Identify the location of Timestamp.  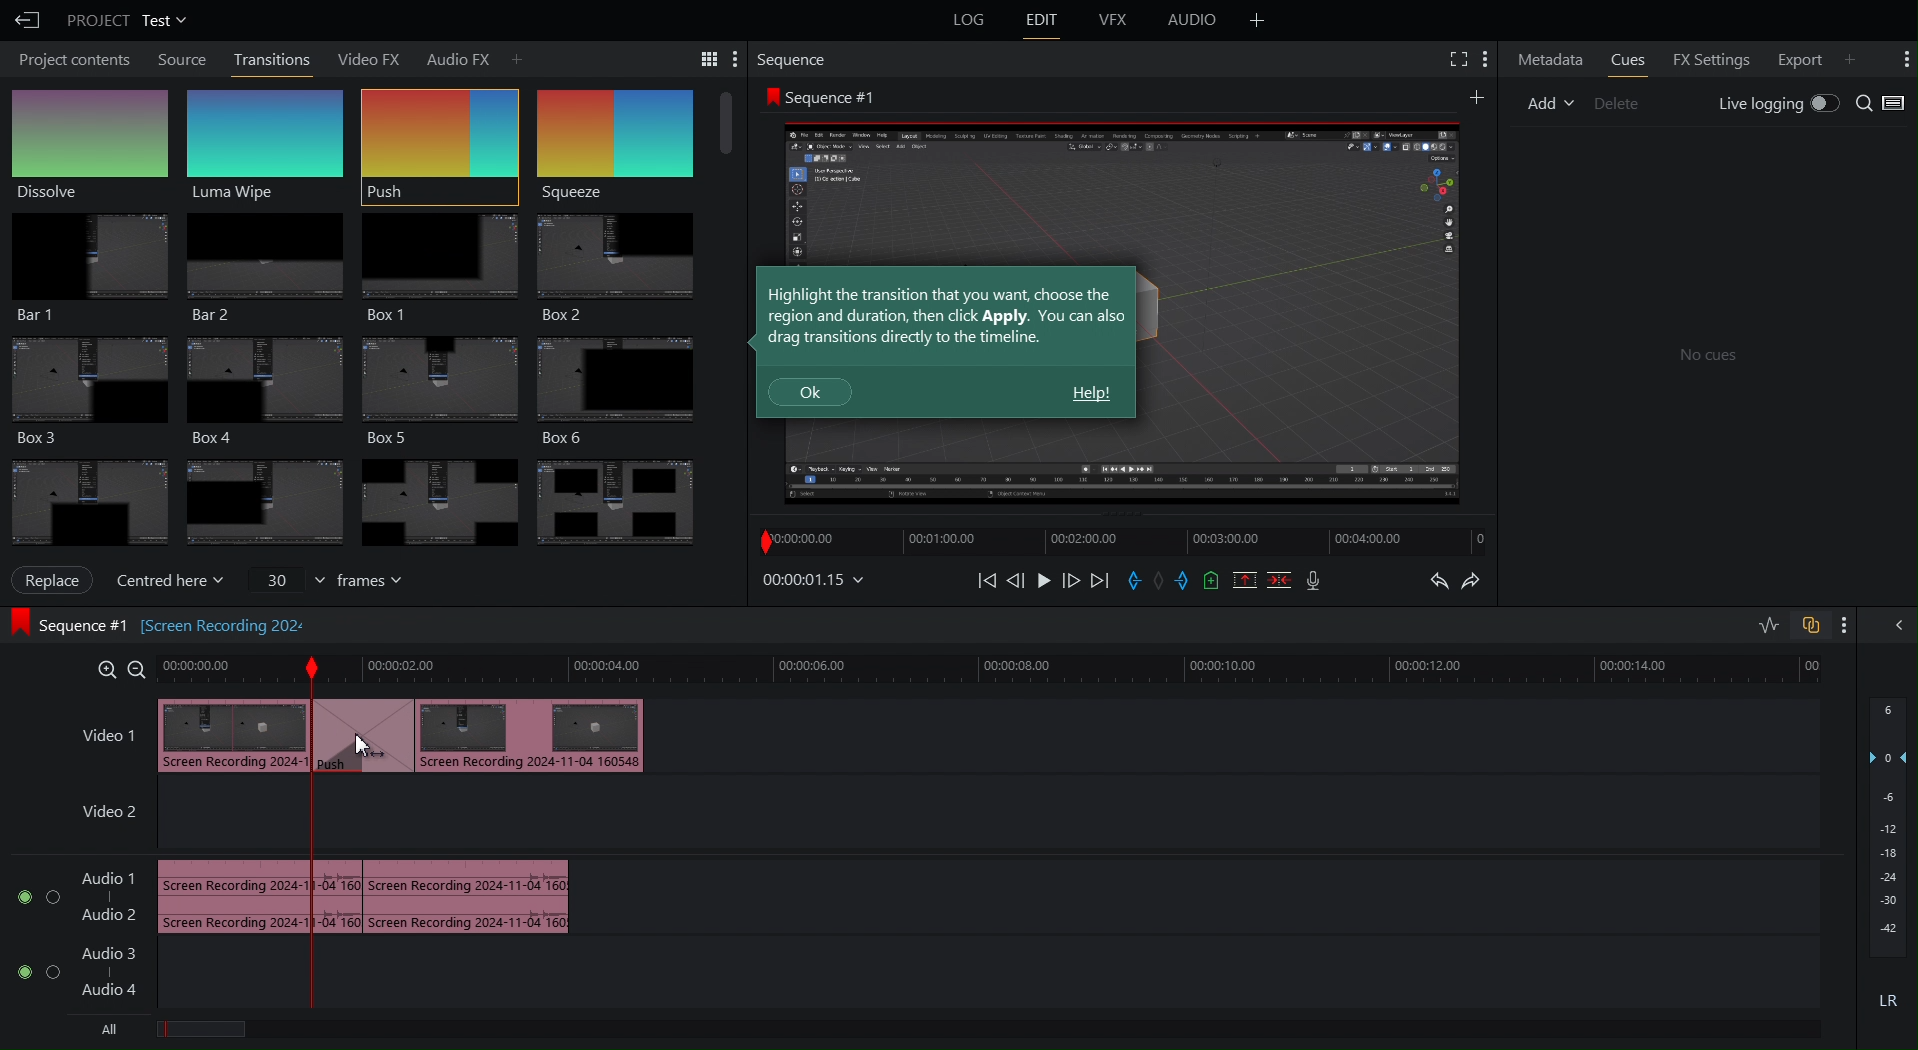
(814, 579).